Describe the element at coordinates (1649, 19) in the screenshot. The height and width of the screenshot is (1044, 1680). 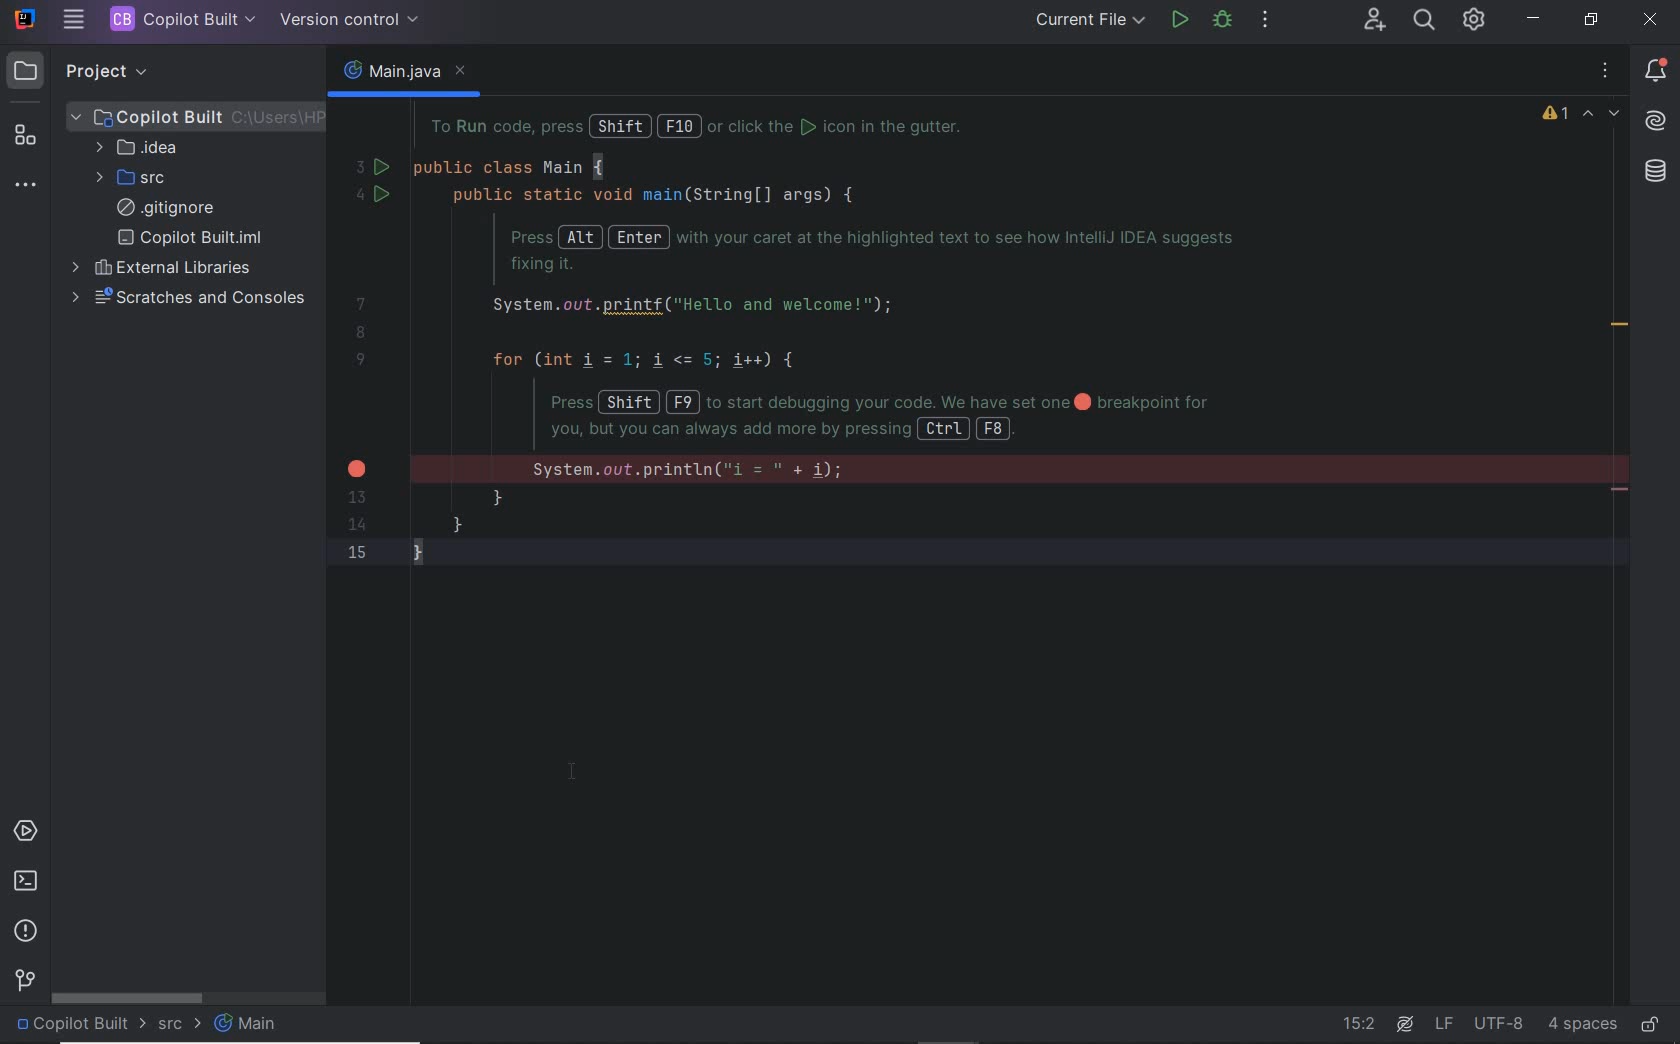
I see `close` at that location.